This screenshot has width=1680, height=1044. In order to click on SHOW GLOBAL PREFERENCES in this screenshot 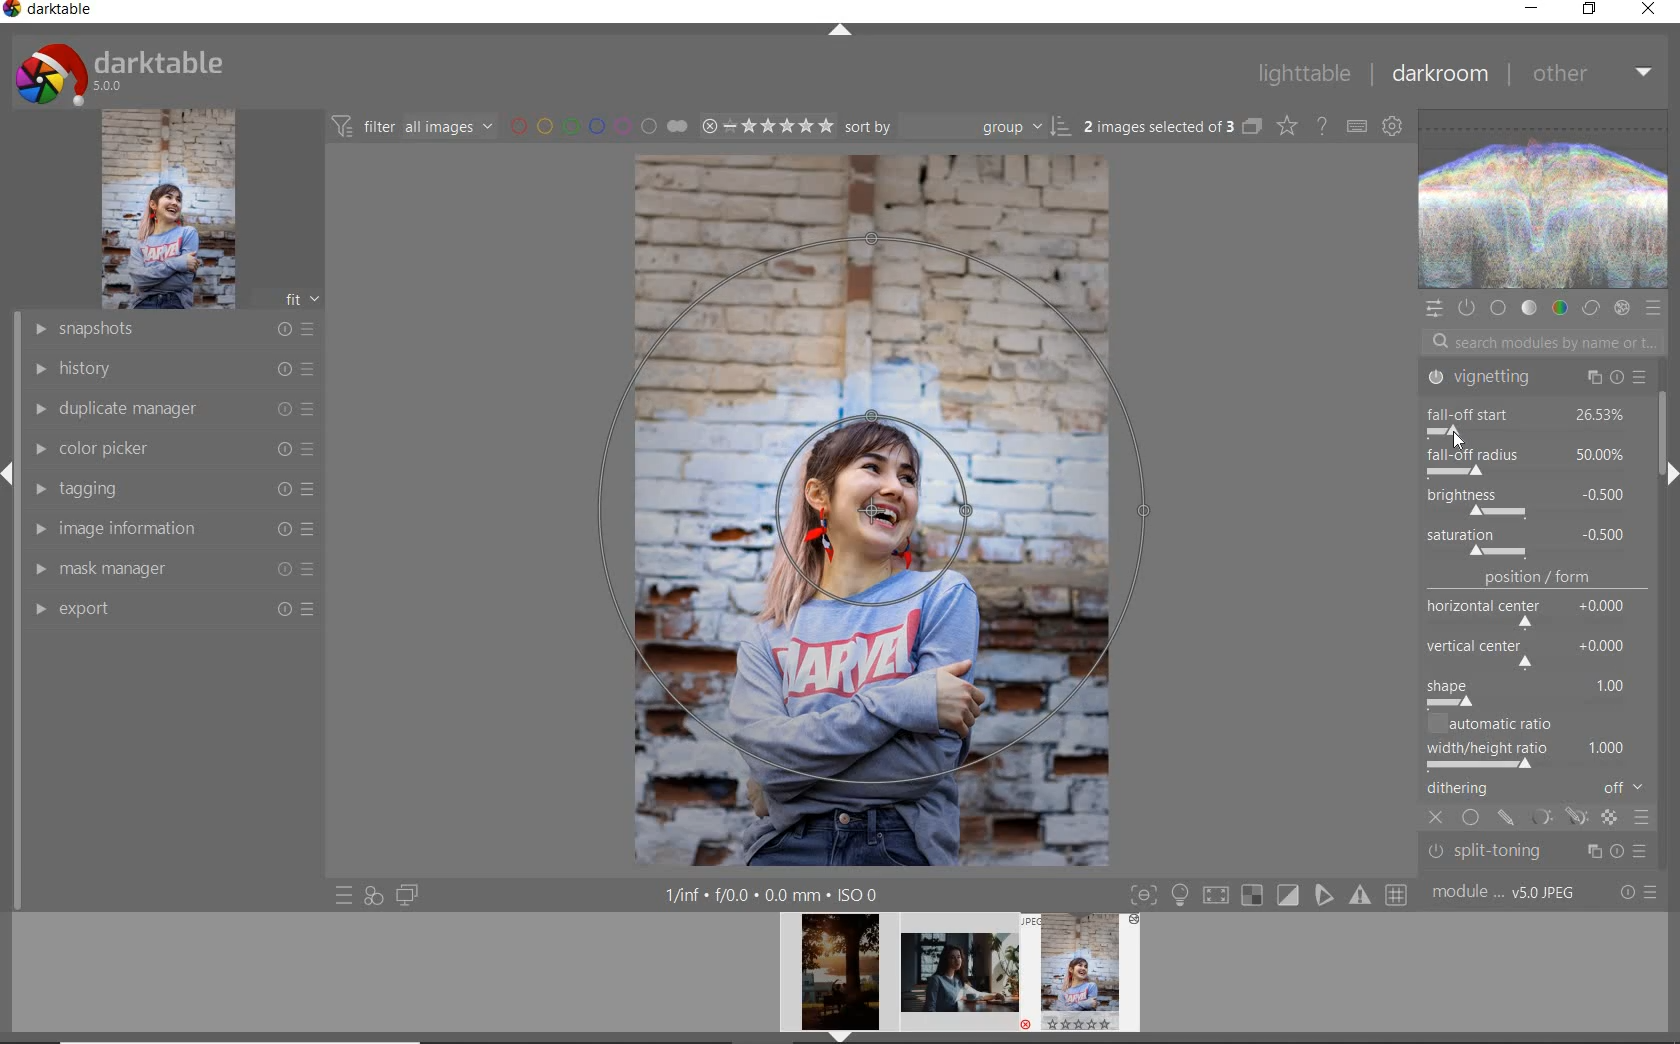, I will do `click(1390, 125)`.